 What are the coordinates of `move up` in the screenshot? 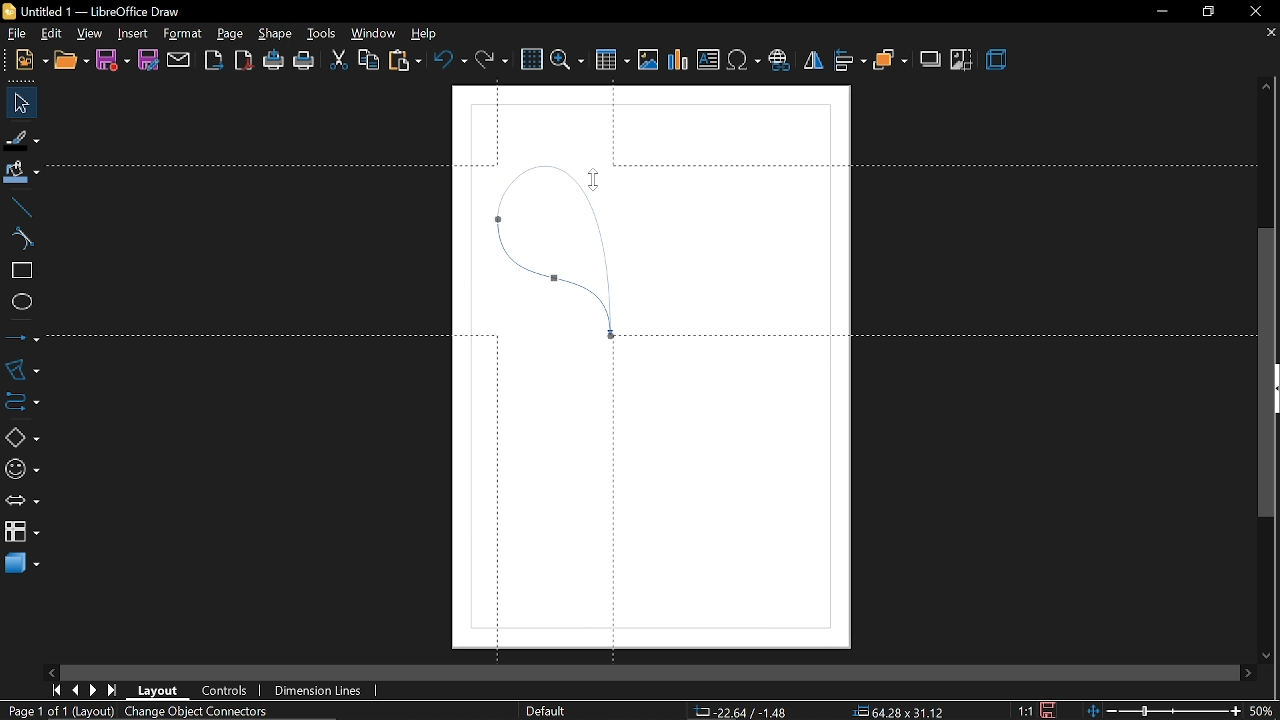 It's located at (1267, 88).